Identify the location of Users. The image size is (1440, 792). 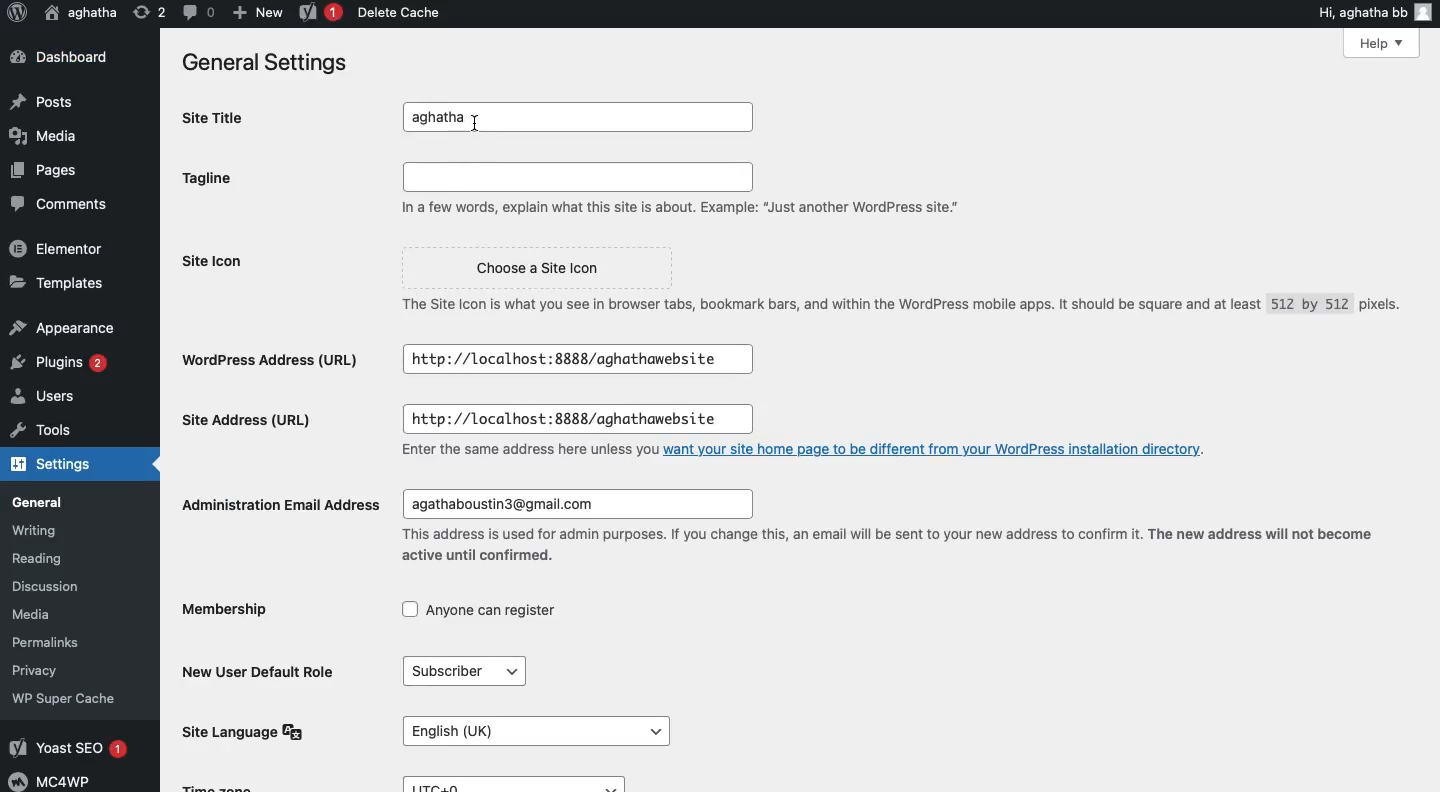
(45, 396).